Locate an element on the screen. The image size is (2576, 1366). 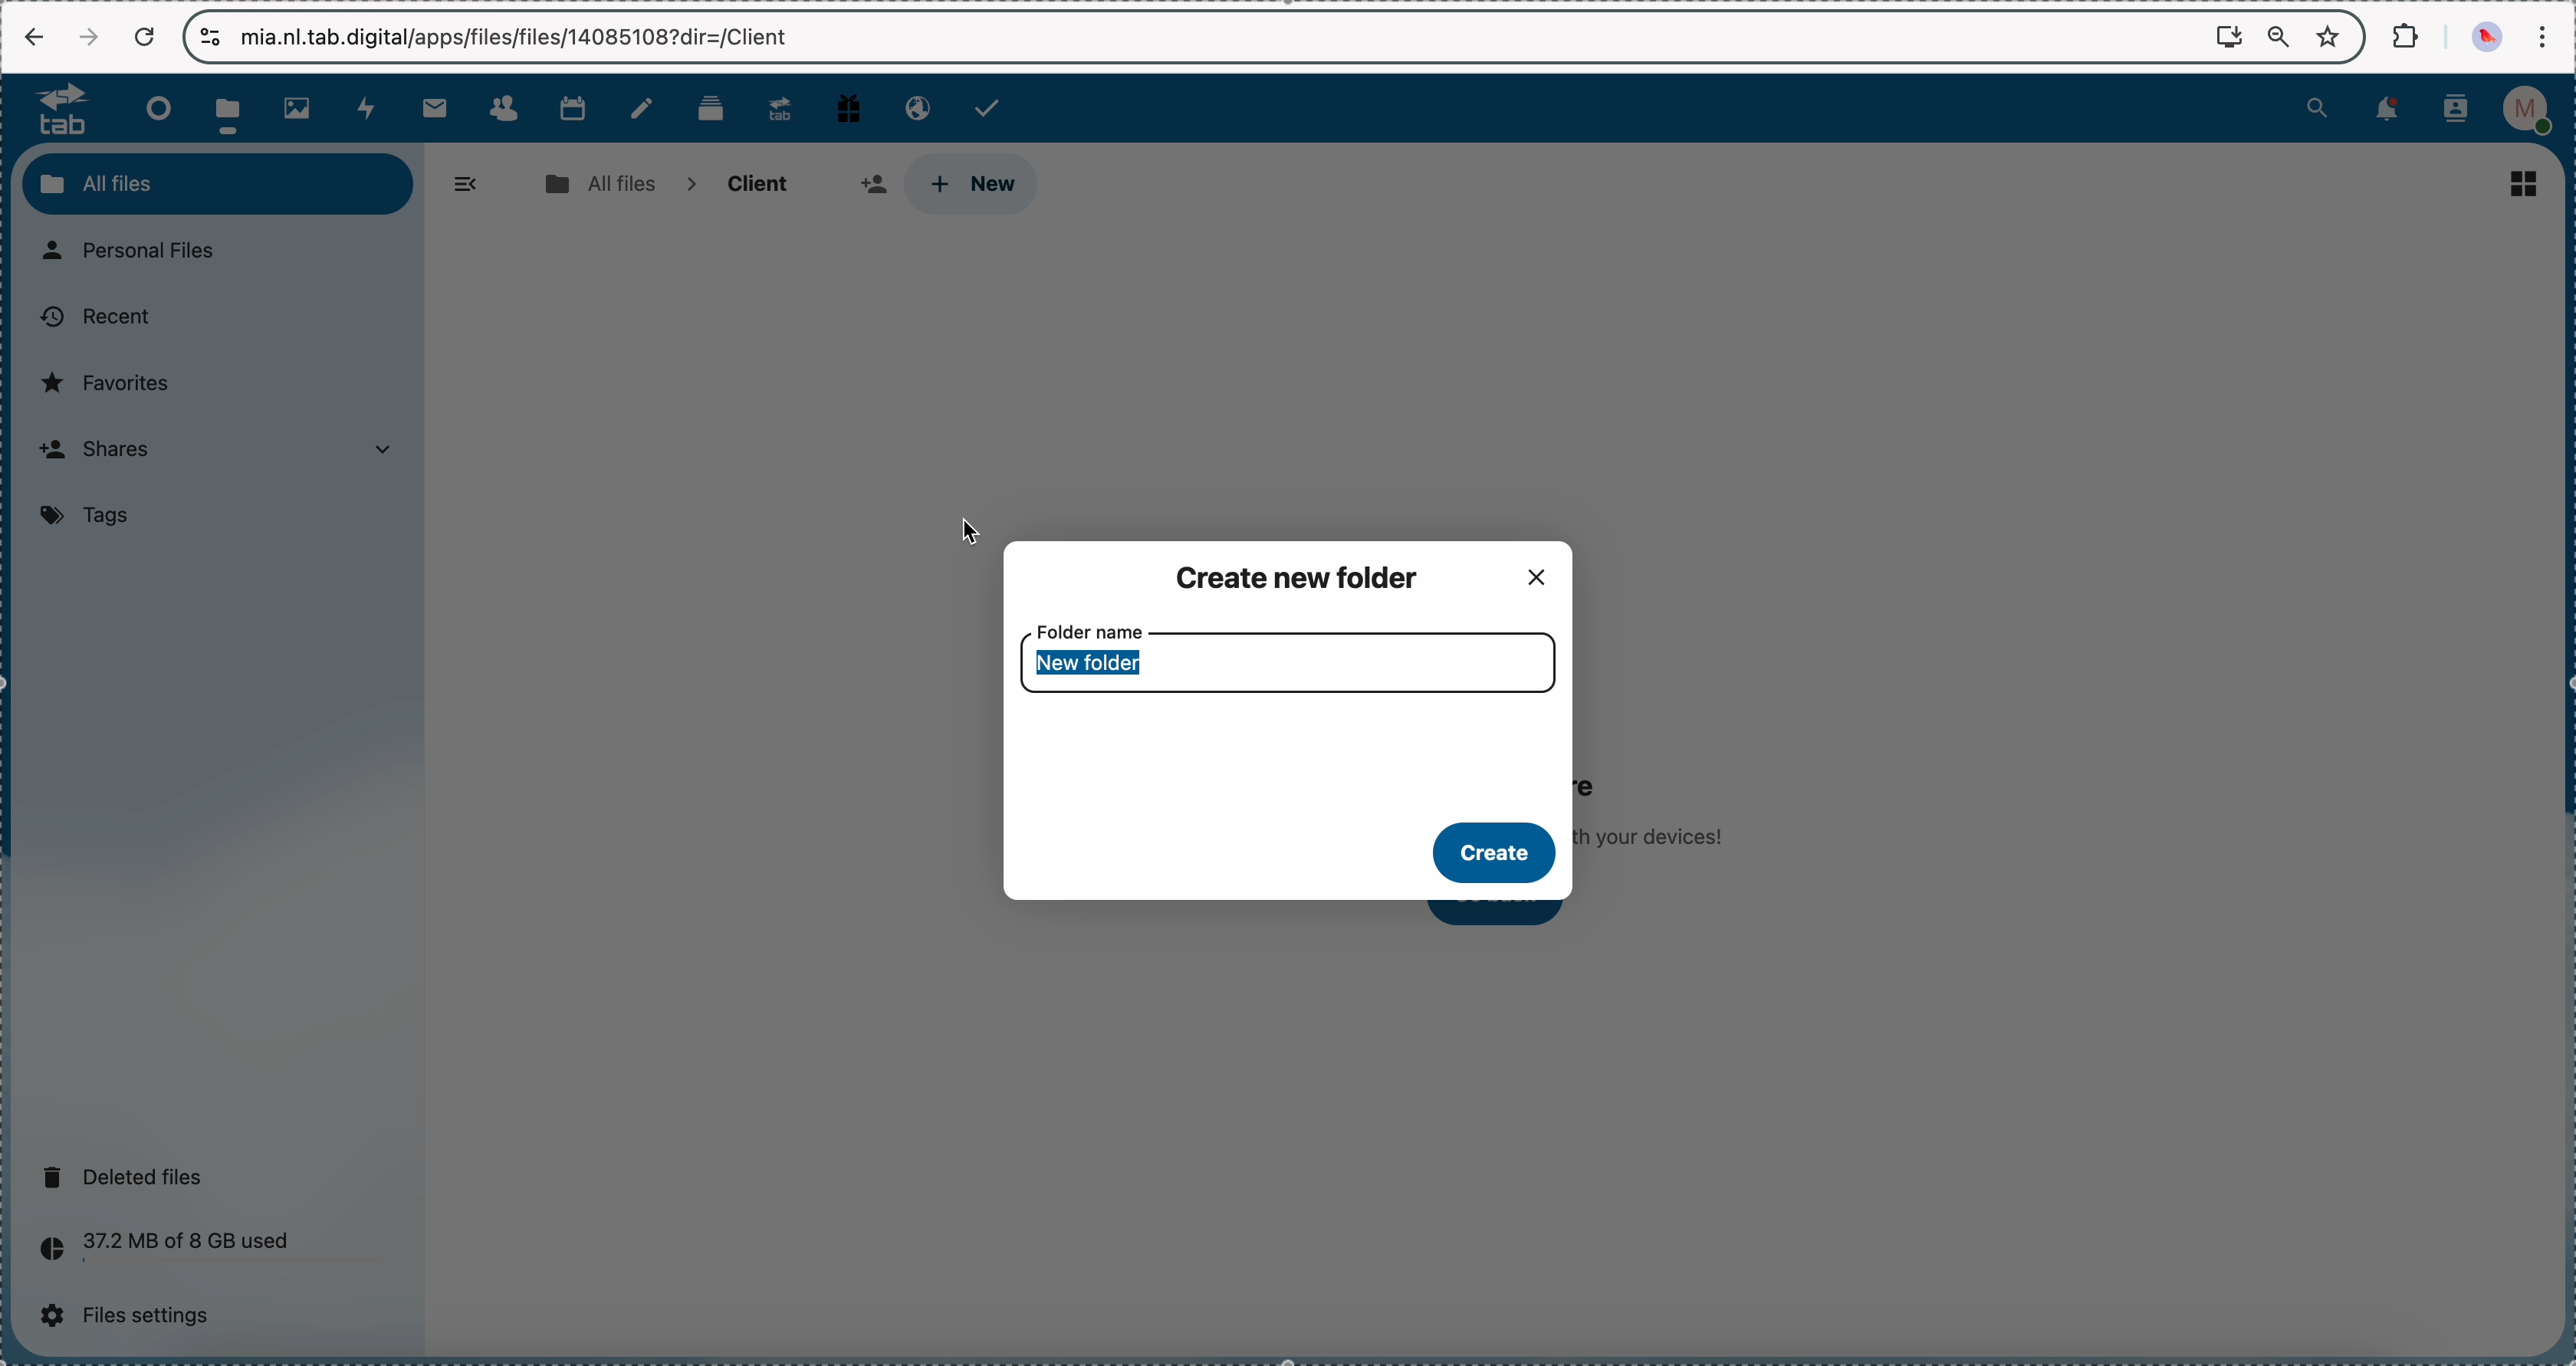
create new folder is located at coordinates (1304, 575).